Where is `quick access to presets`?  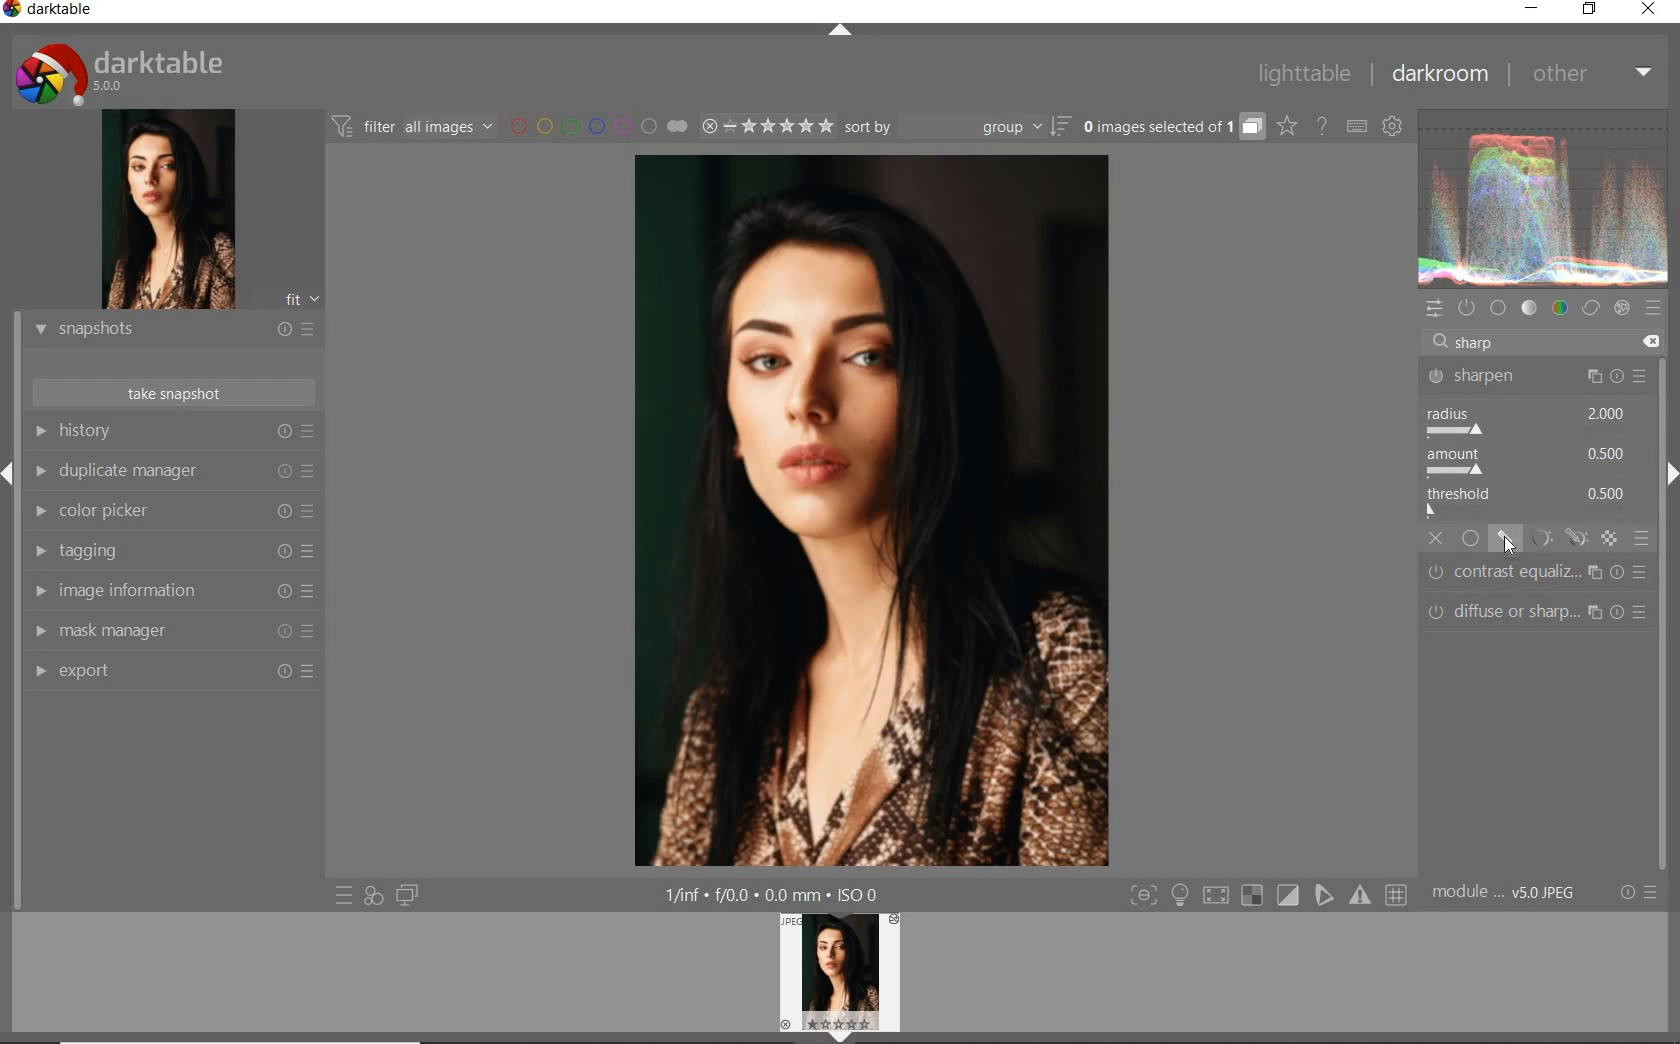 quick access to presets is located at coordinates (345, 895).